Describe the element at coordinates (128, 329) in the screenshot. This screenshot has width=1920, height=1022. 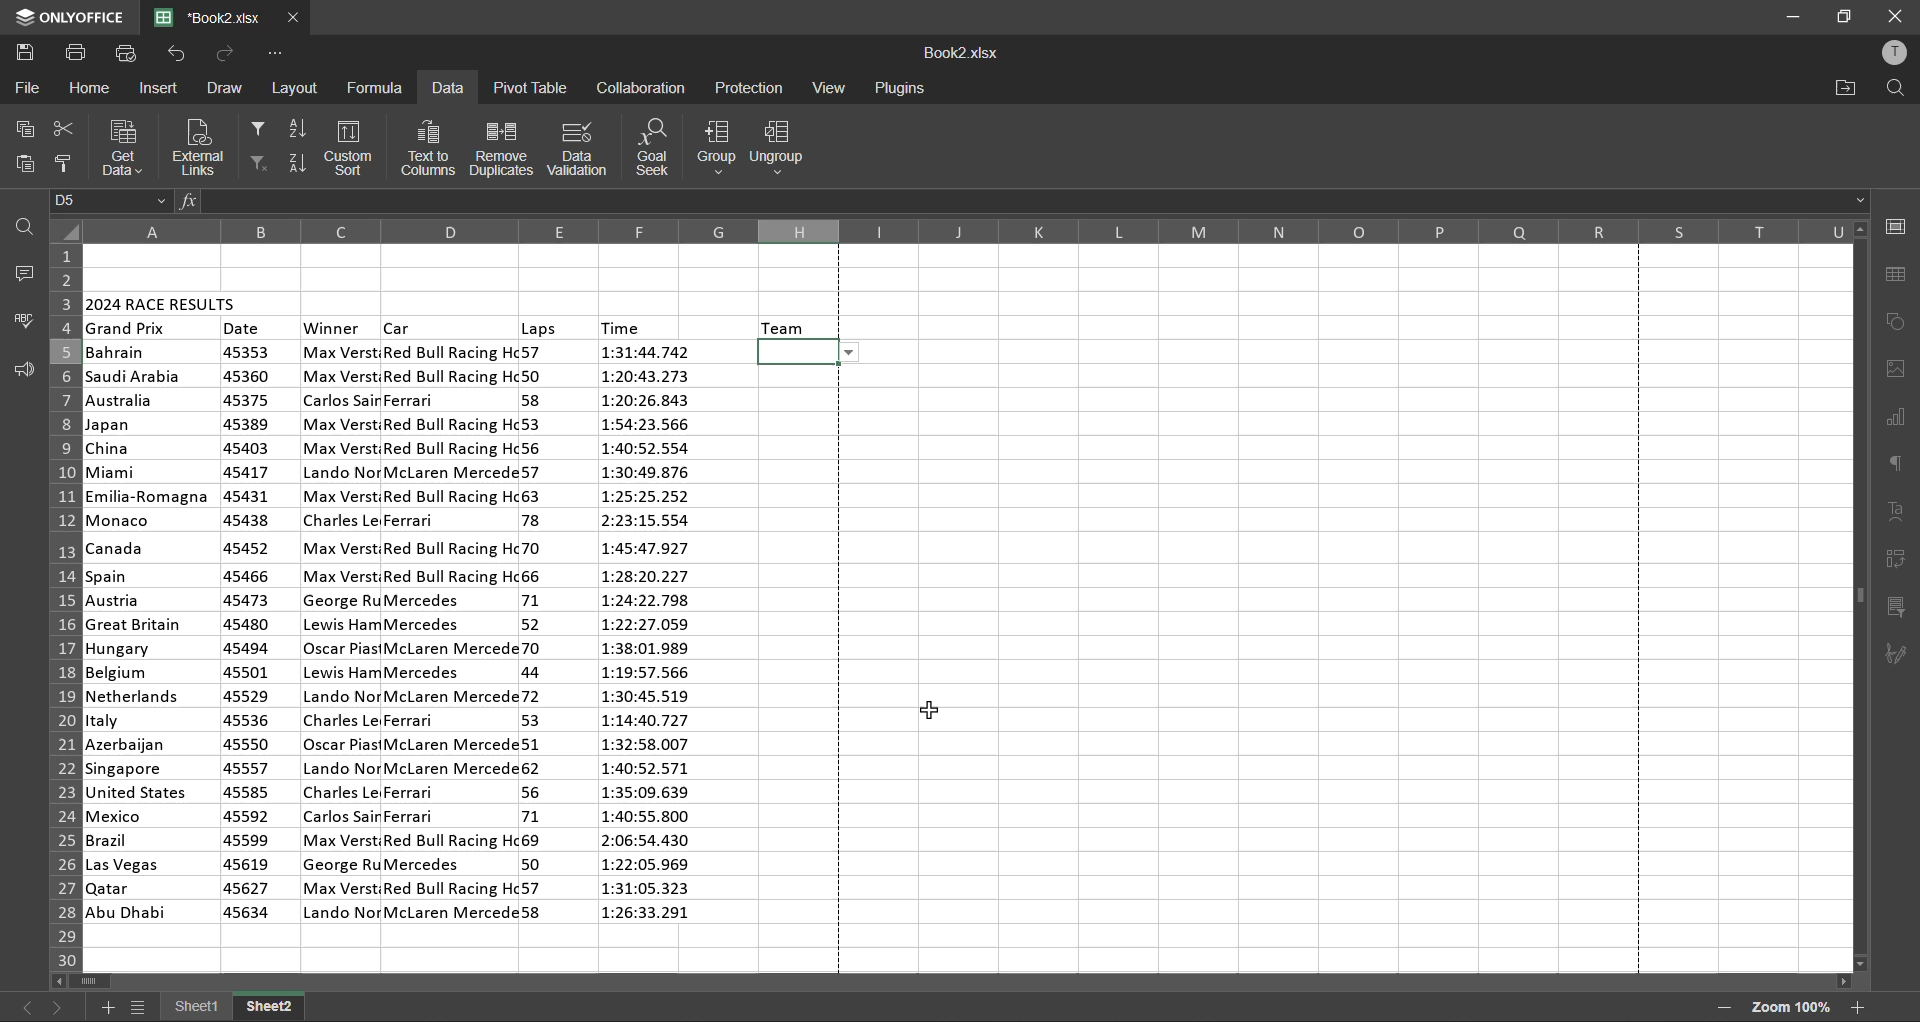
I see `grand prix` at that location.